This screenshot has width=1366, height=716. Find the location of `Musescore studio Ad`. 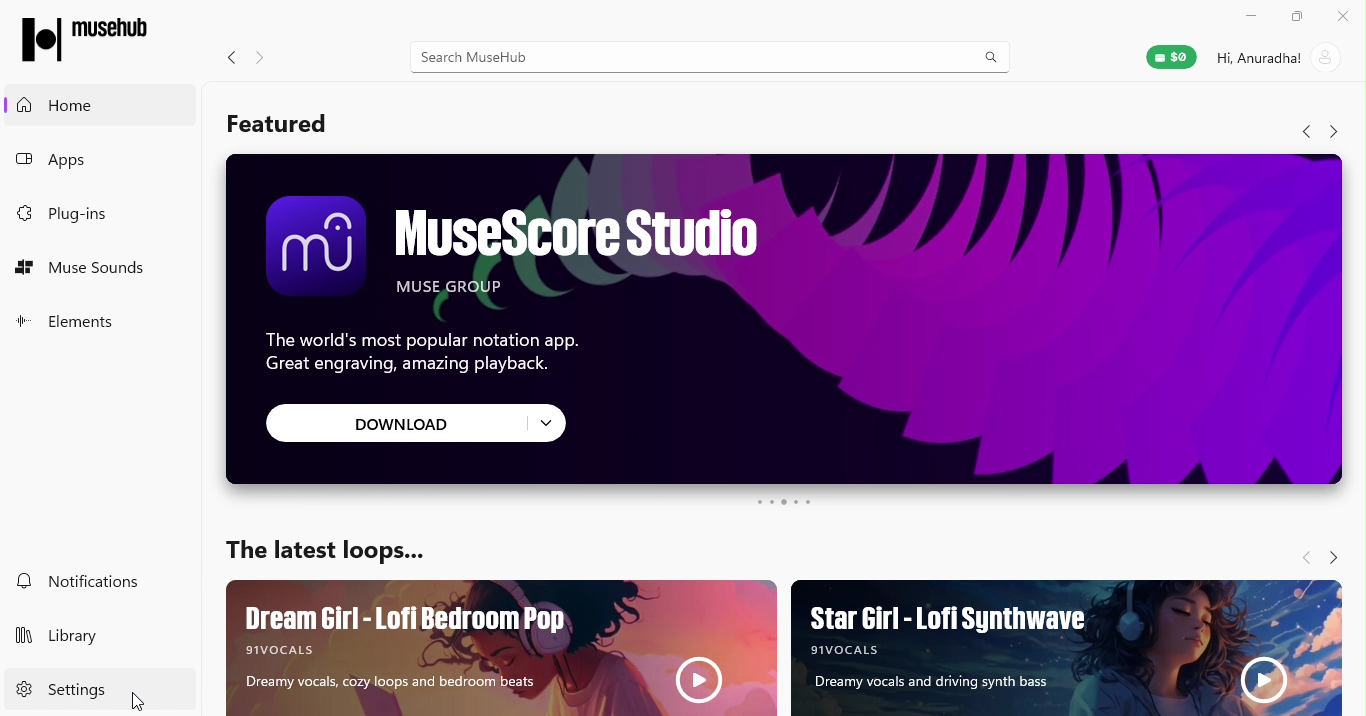

Musescore studio Ad is located at coordinates (778, 272).